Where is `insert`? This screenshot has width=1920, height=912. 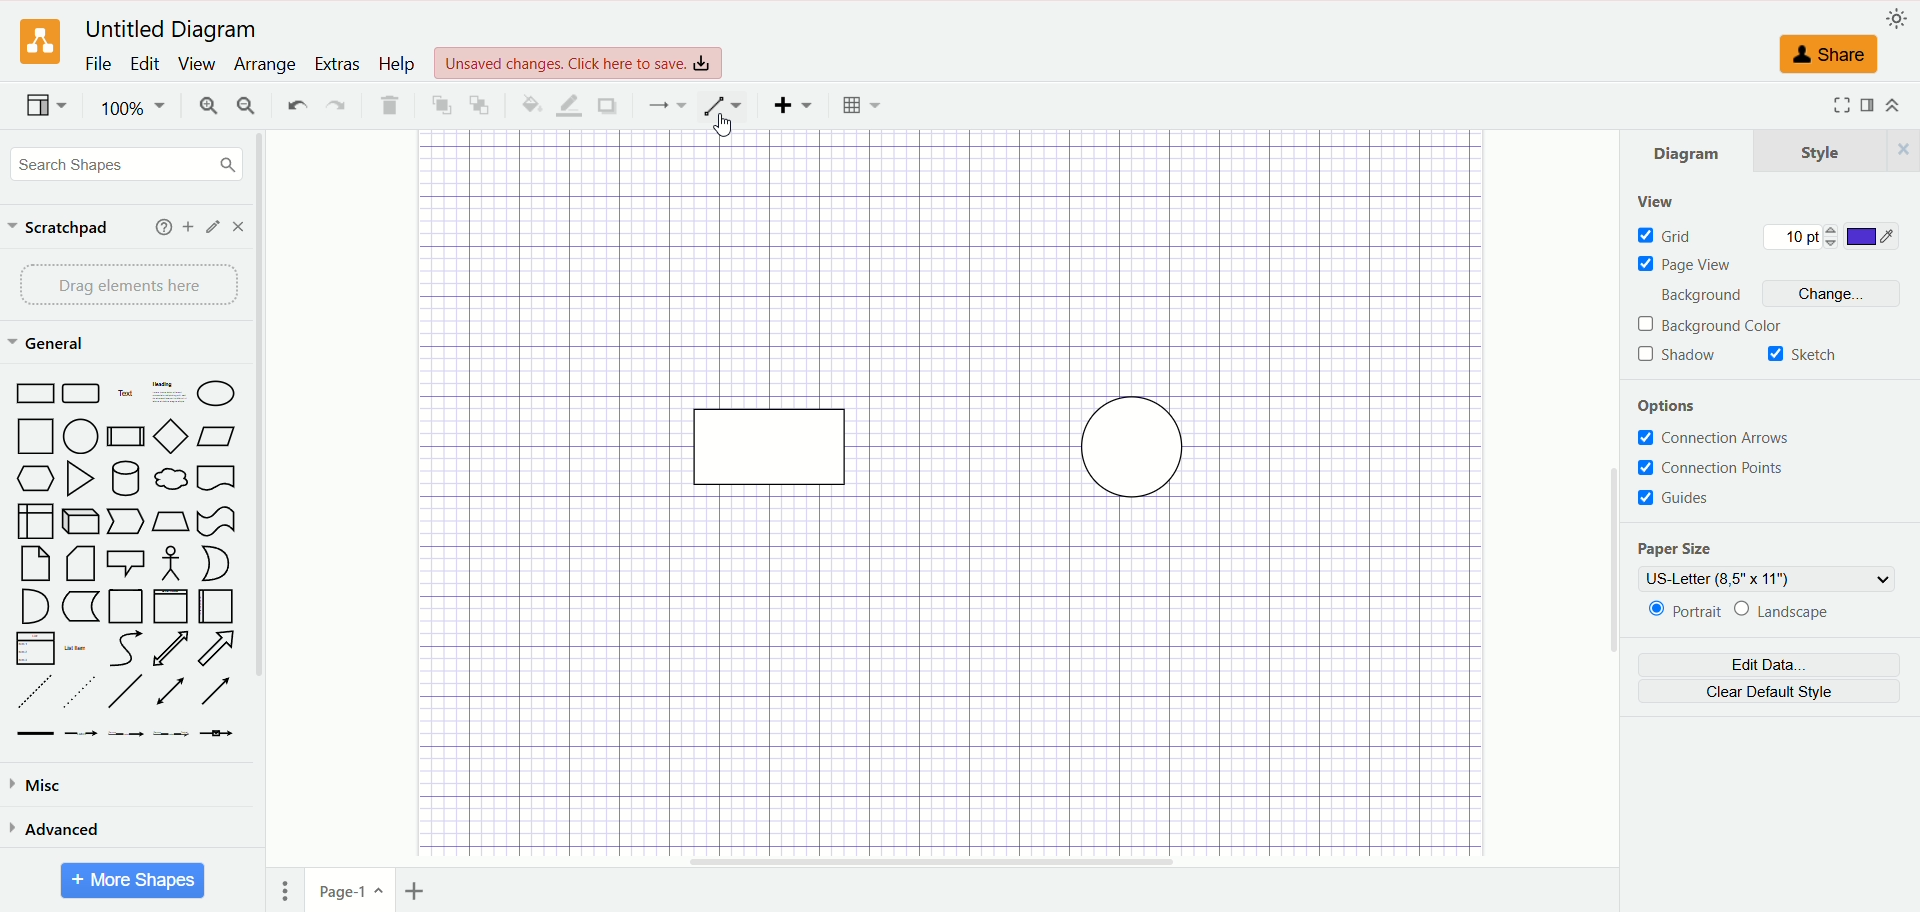
insert is located at coordinates (793, 106).